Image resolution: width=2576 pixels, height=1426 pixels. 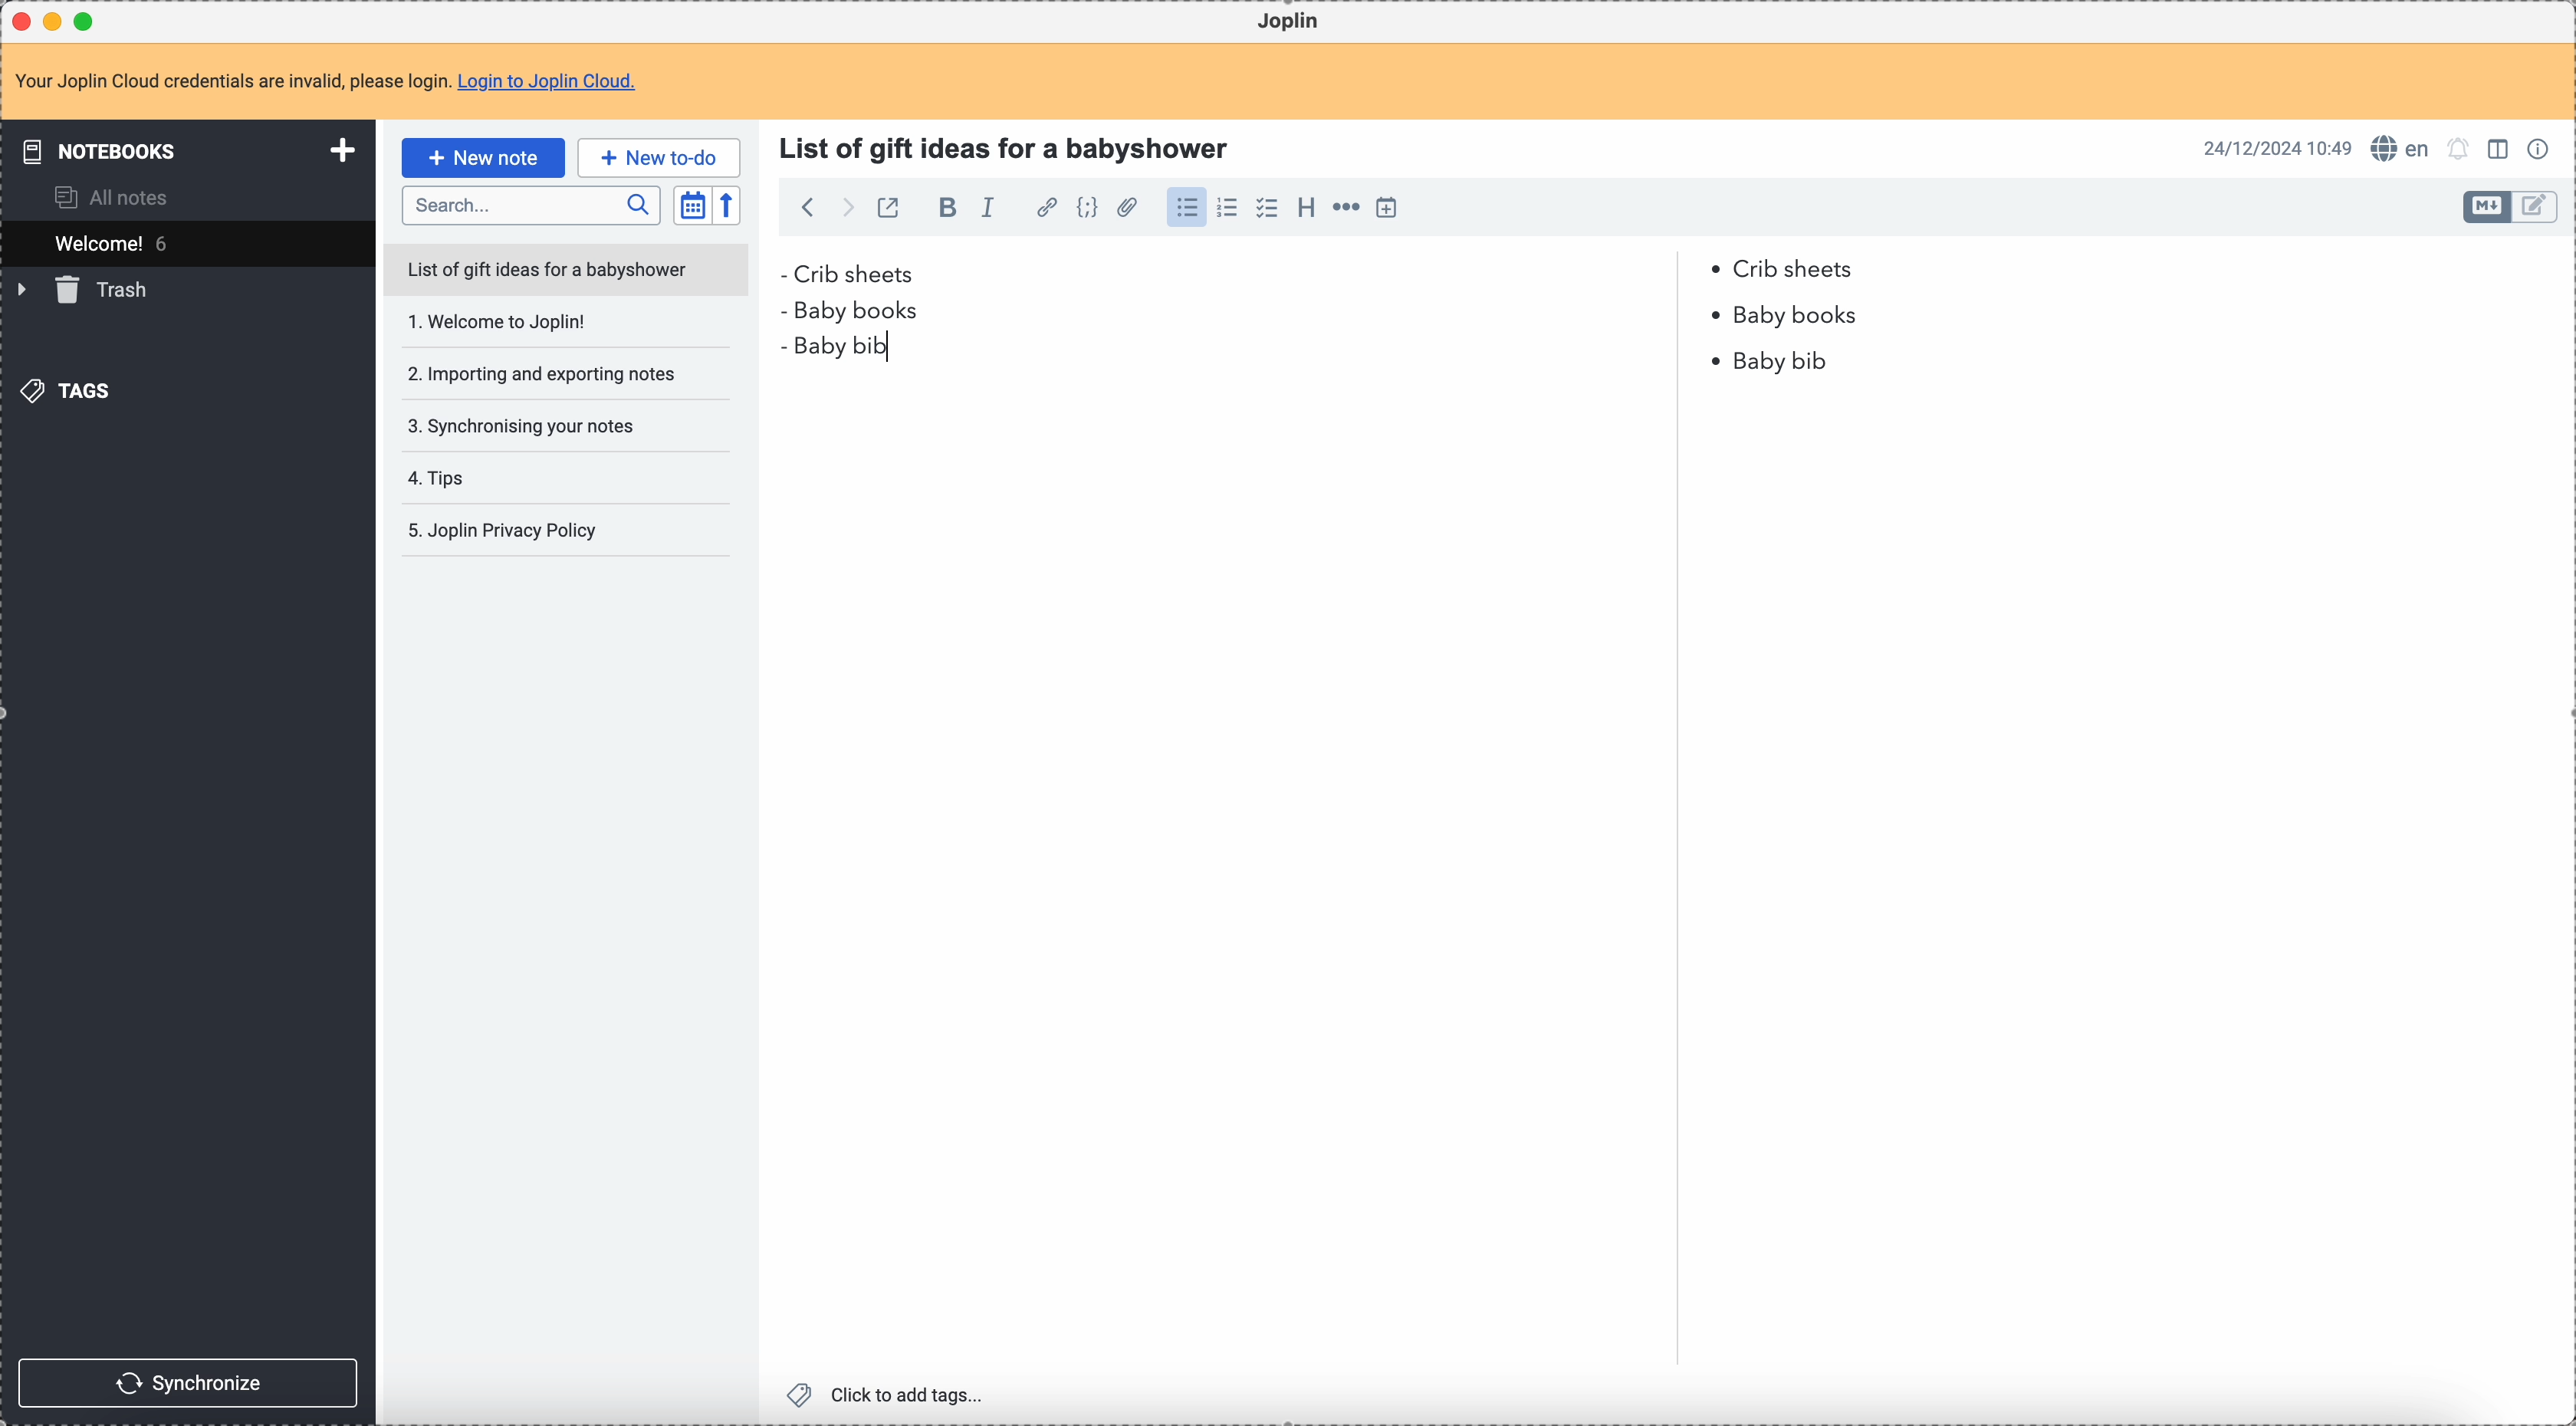 I want to click on close Joplin, so click(x=19, y=21).